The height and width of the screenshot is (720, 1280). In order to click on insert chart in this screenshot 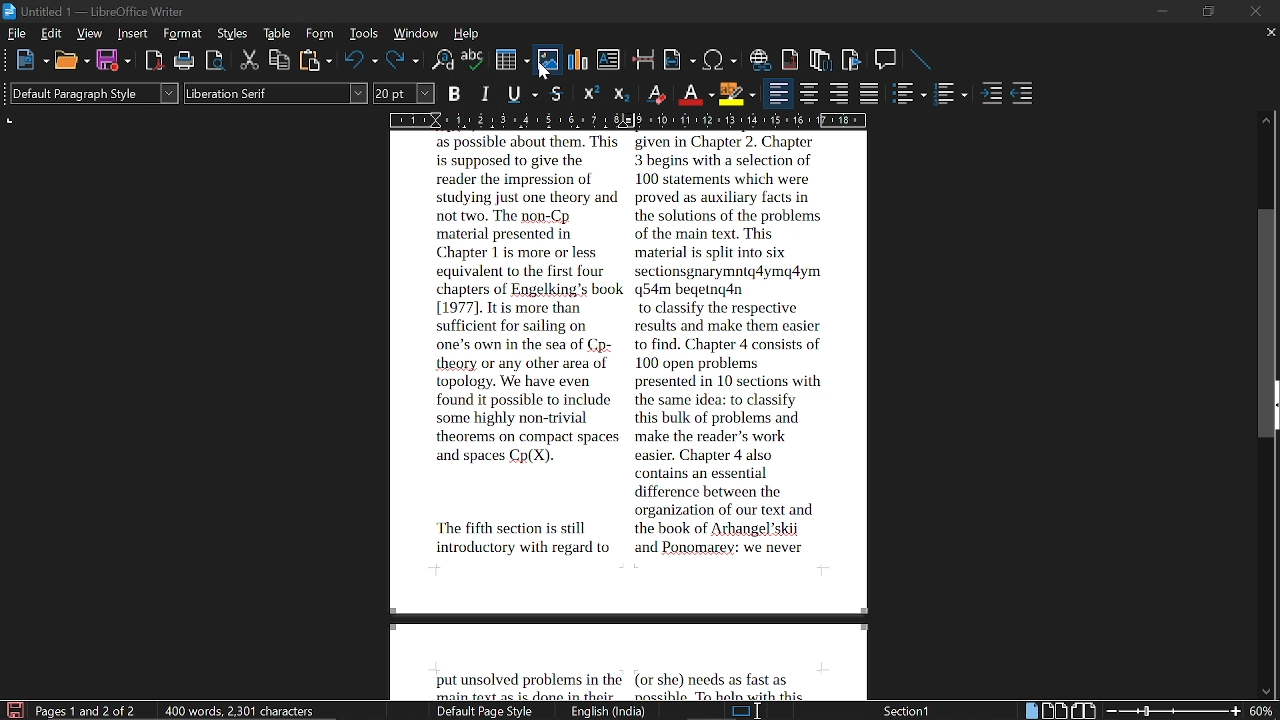, I will do `click(574, 60)`.